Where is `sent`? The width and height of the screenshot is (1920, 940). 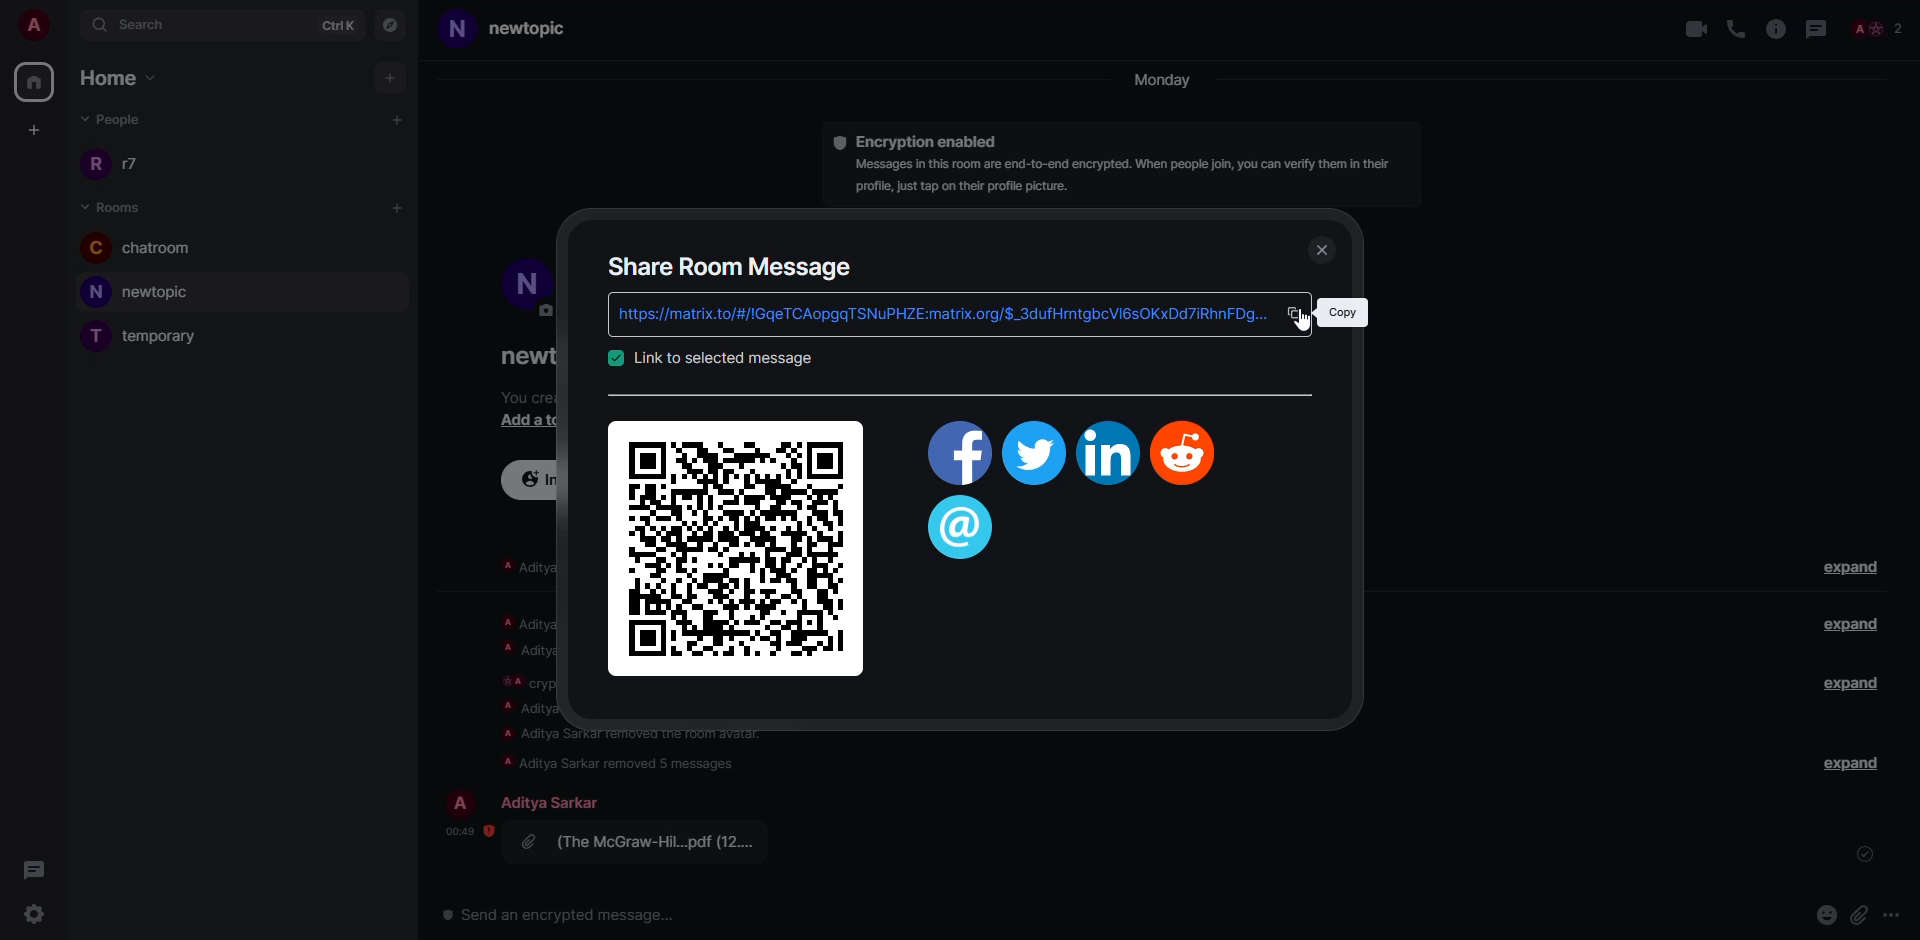 sent is located at coordinates (1867, 855).